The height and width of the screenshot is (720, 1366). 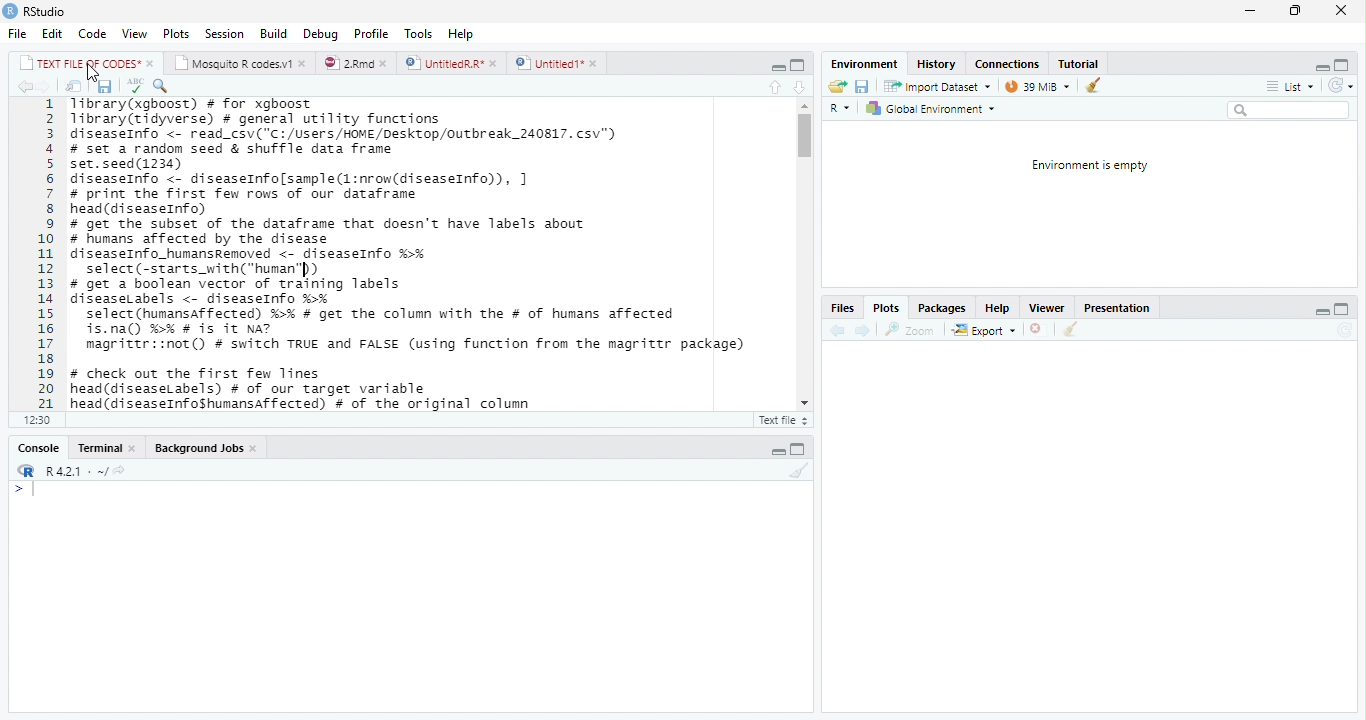 What do you see at coordinates (1341, 307) in the screenshot?
I see `Maximize` at bounding box center [1341, 307].